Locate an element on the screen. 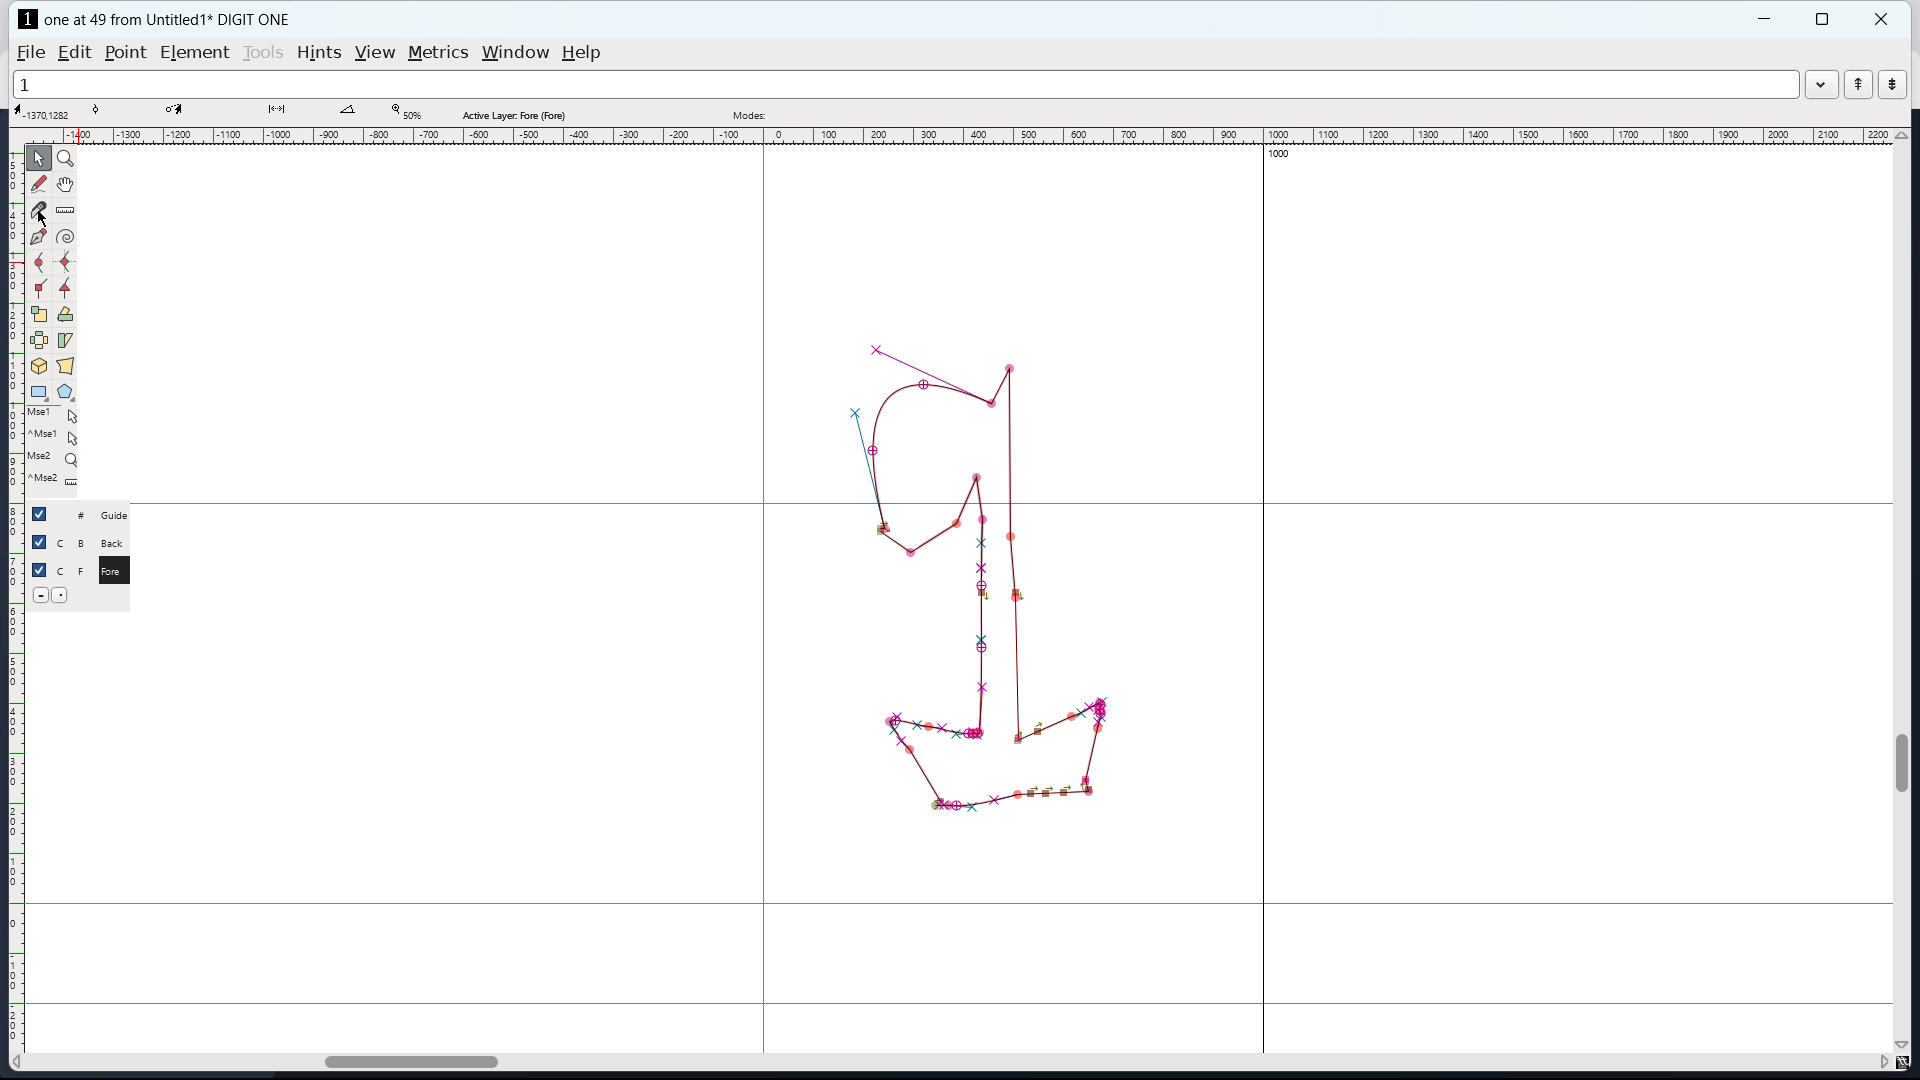 The height and width of the screenshot is (1080, 1920). mse2 is located at coordinates (58, 455).